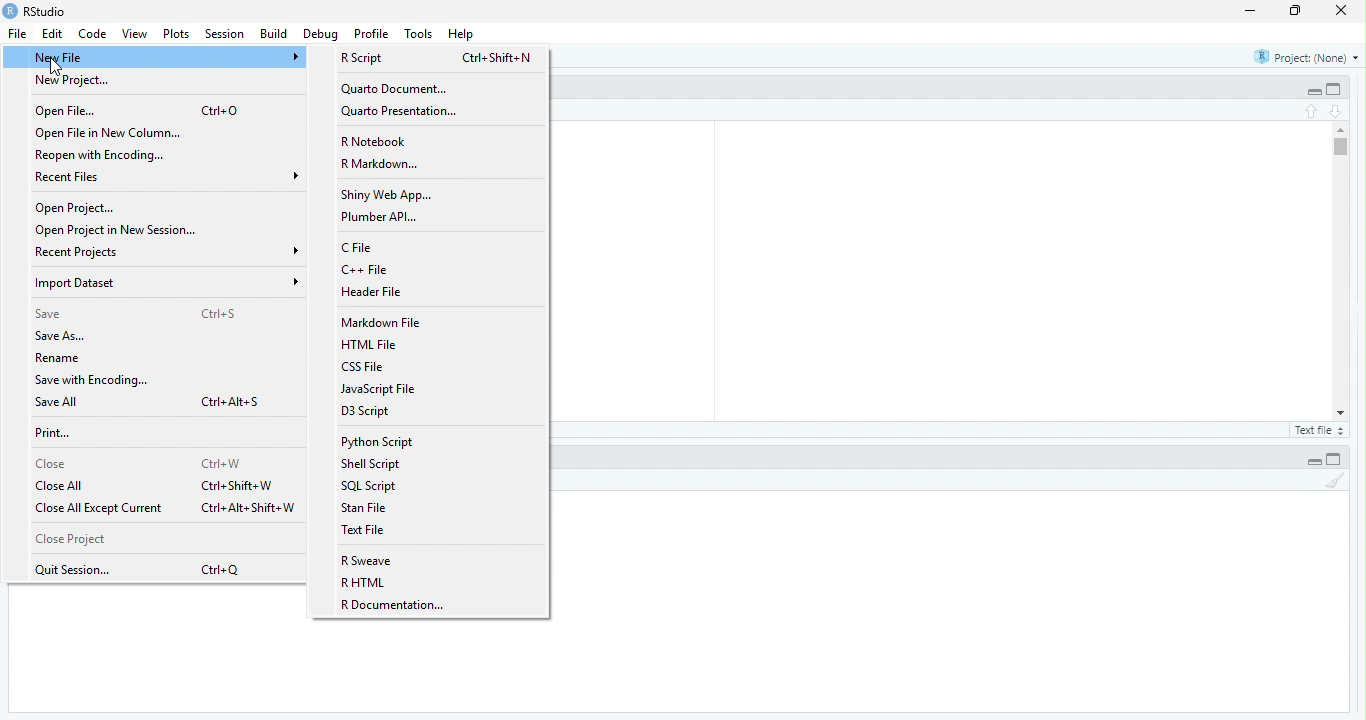 Image resolution: width=1366 pixels, height=720 pixels. Describe the element at coordinates (1314, 462) in the screenshot. I see `Collapse` at that location.